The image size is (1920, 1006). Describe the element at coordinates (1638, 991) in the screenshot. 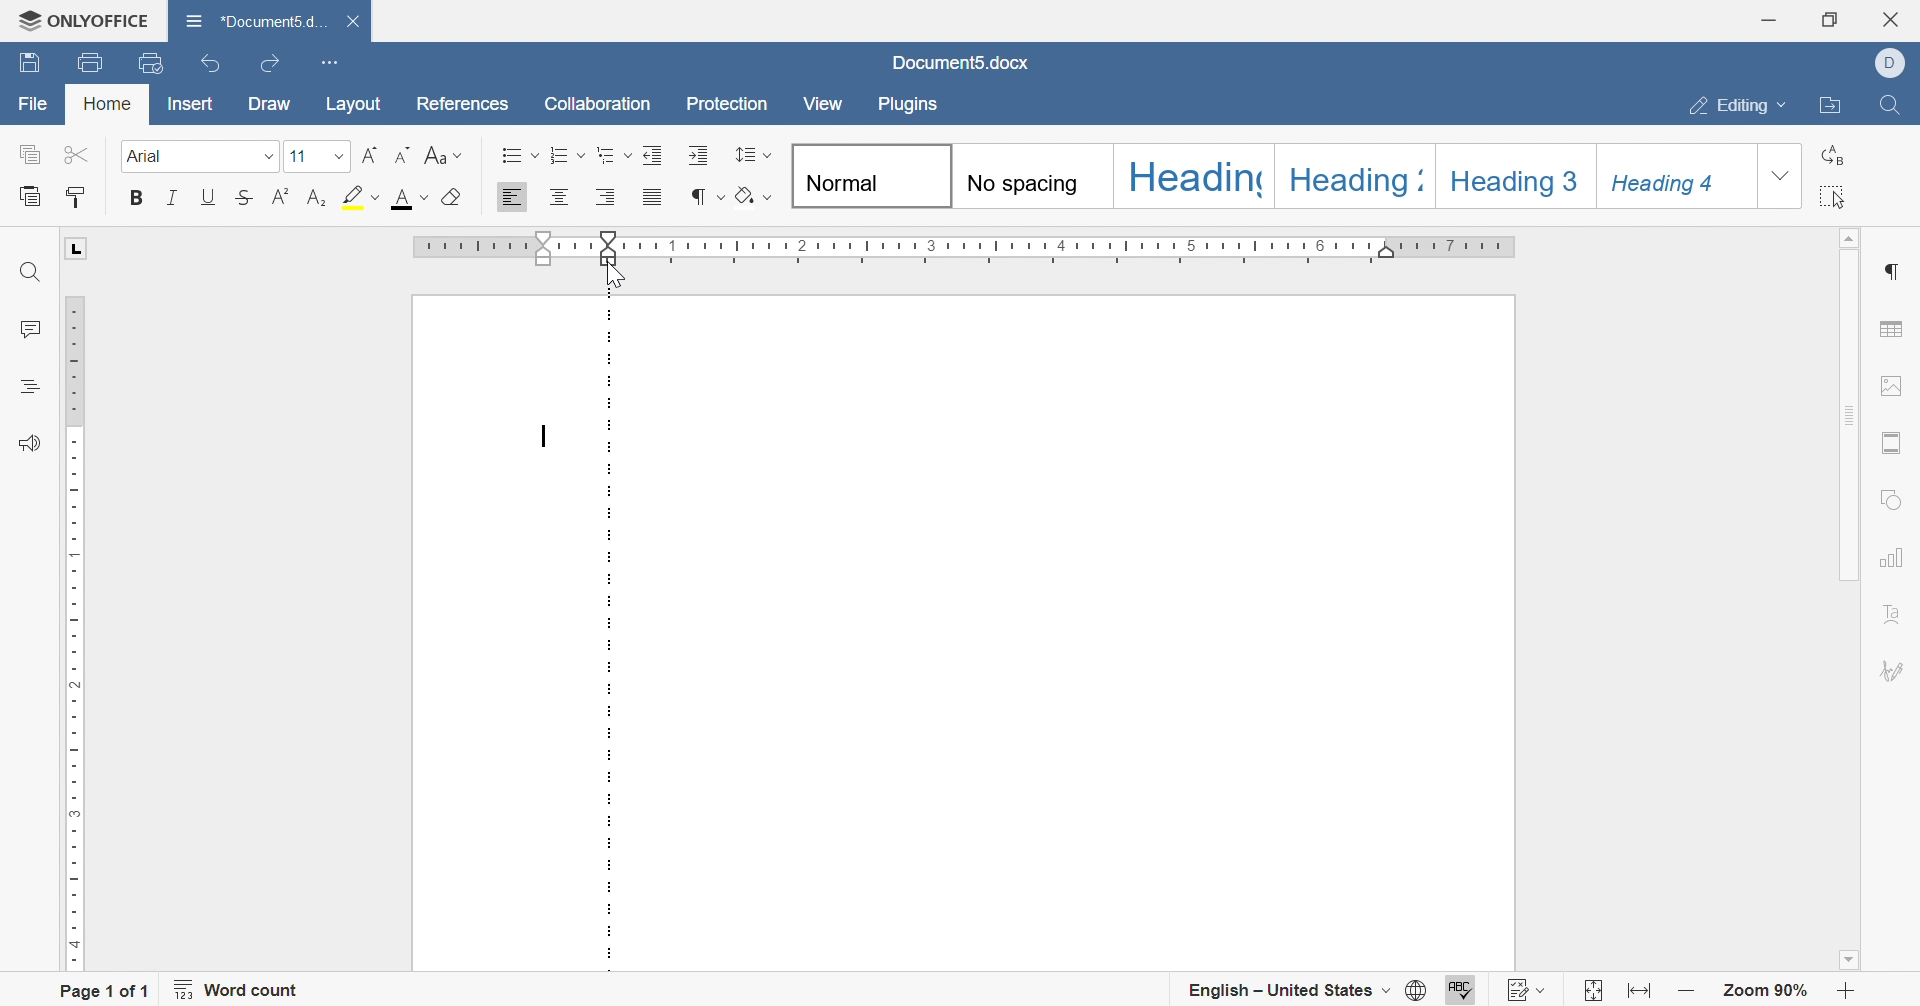

I see `fit to width` at that location.